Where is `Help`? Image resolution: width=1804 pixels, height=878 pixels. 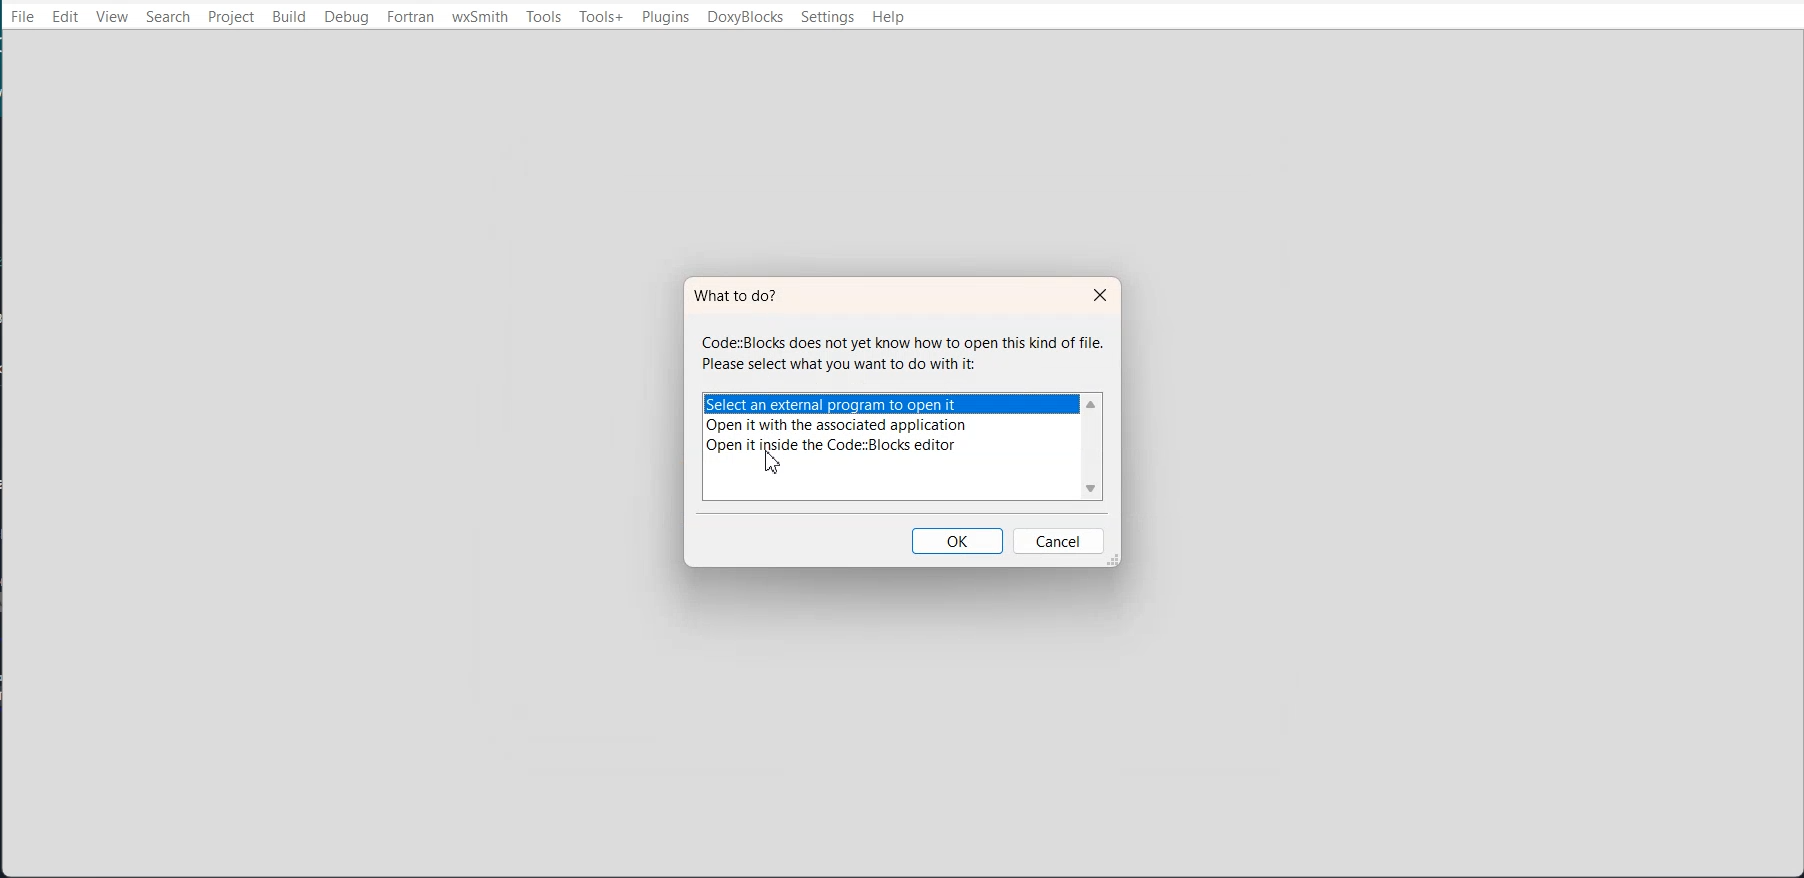
Help is located at coordinates (889, 18).